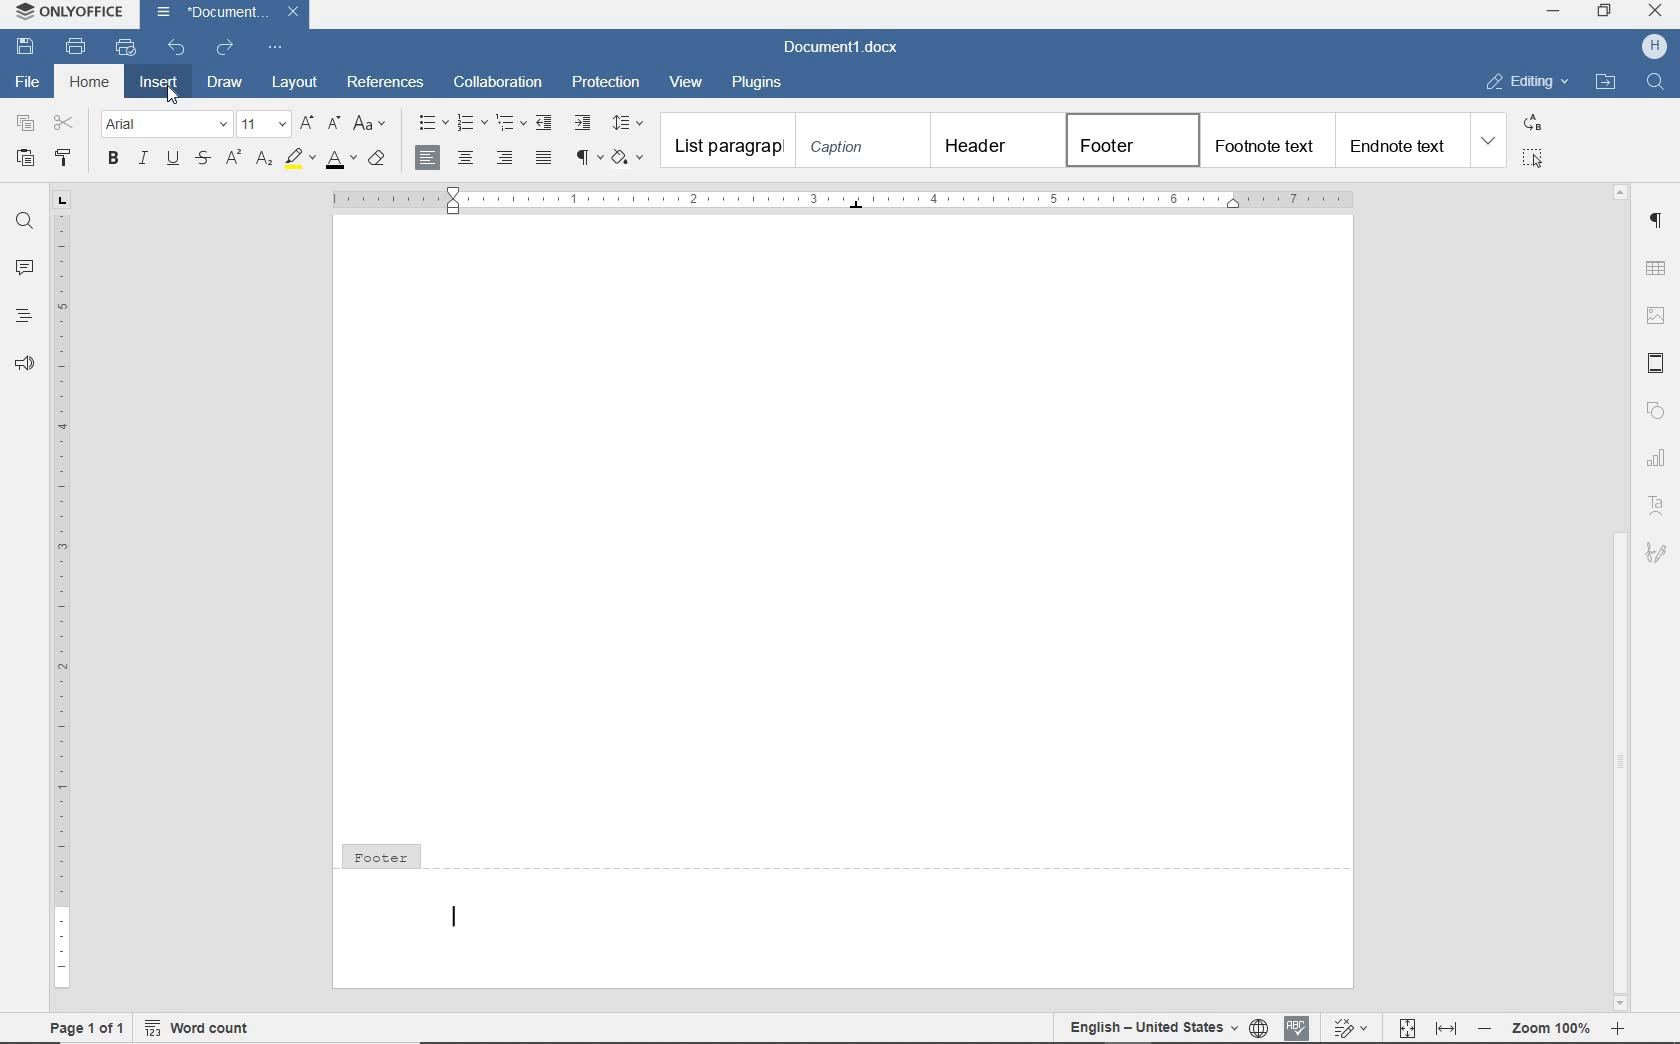 The image size is (1680, 1044). What do you see at coordinates (62, 159) in the screenshot?
I see `COPY STYLE` at bounding box center [62, 159].